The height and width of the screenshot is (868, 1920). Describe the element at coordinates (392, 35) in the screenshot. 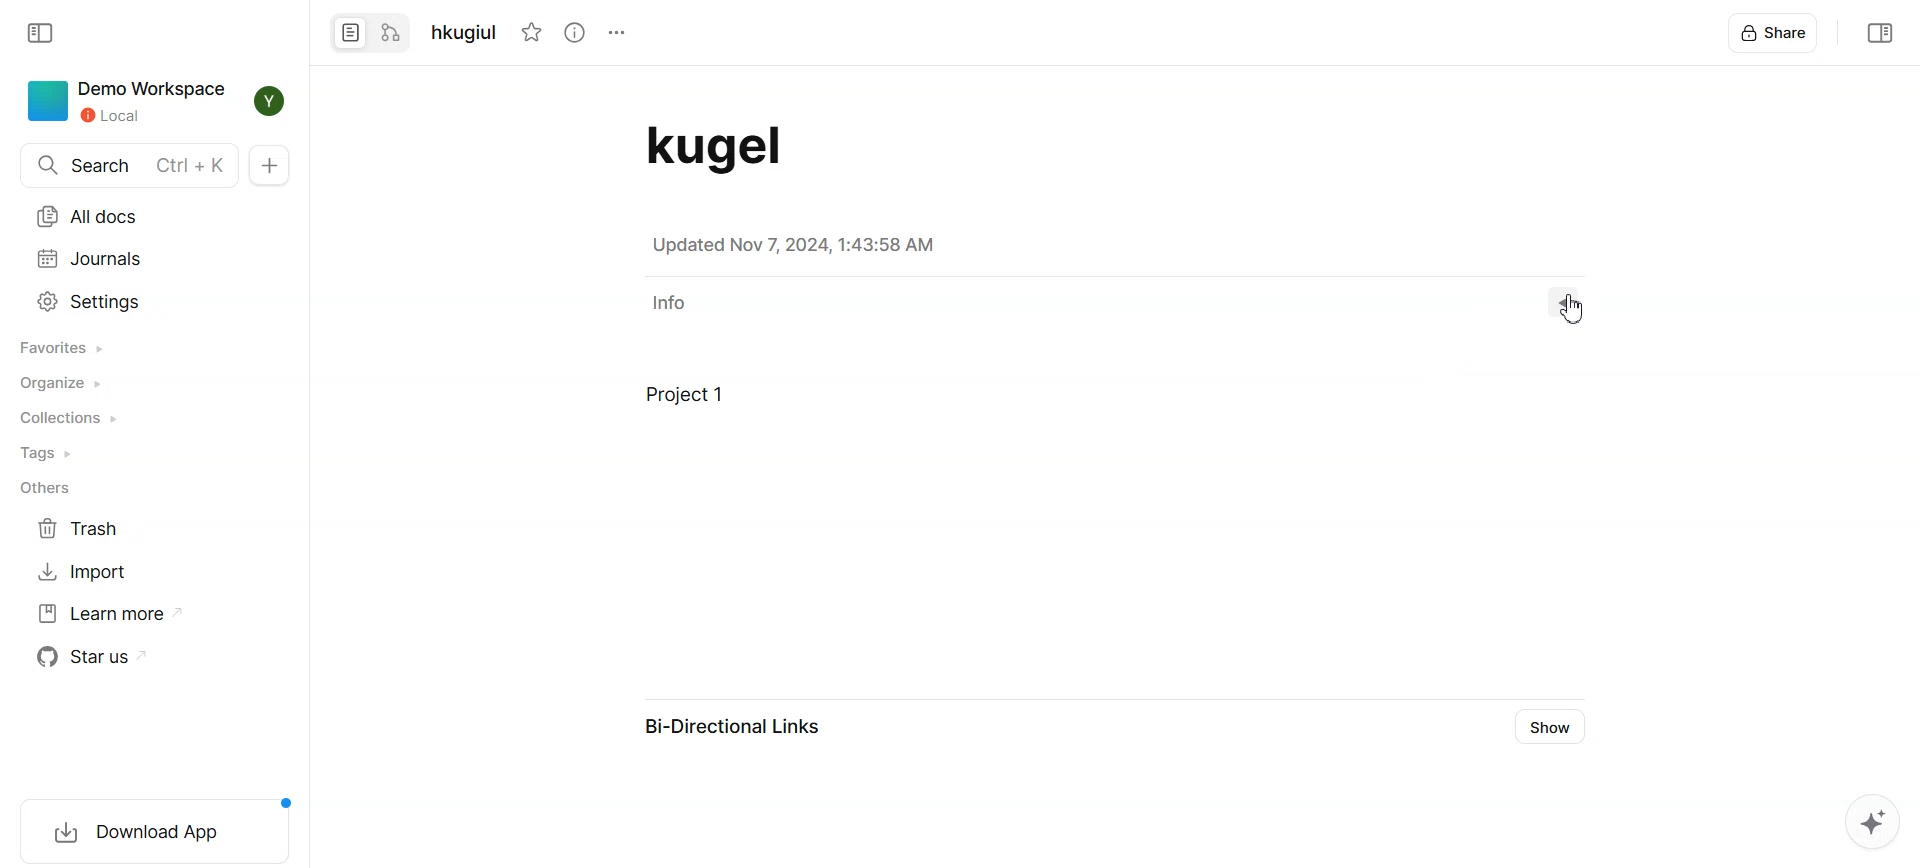

I see `Convert to edgeless` at that location.